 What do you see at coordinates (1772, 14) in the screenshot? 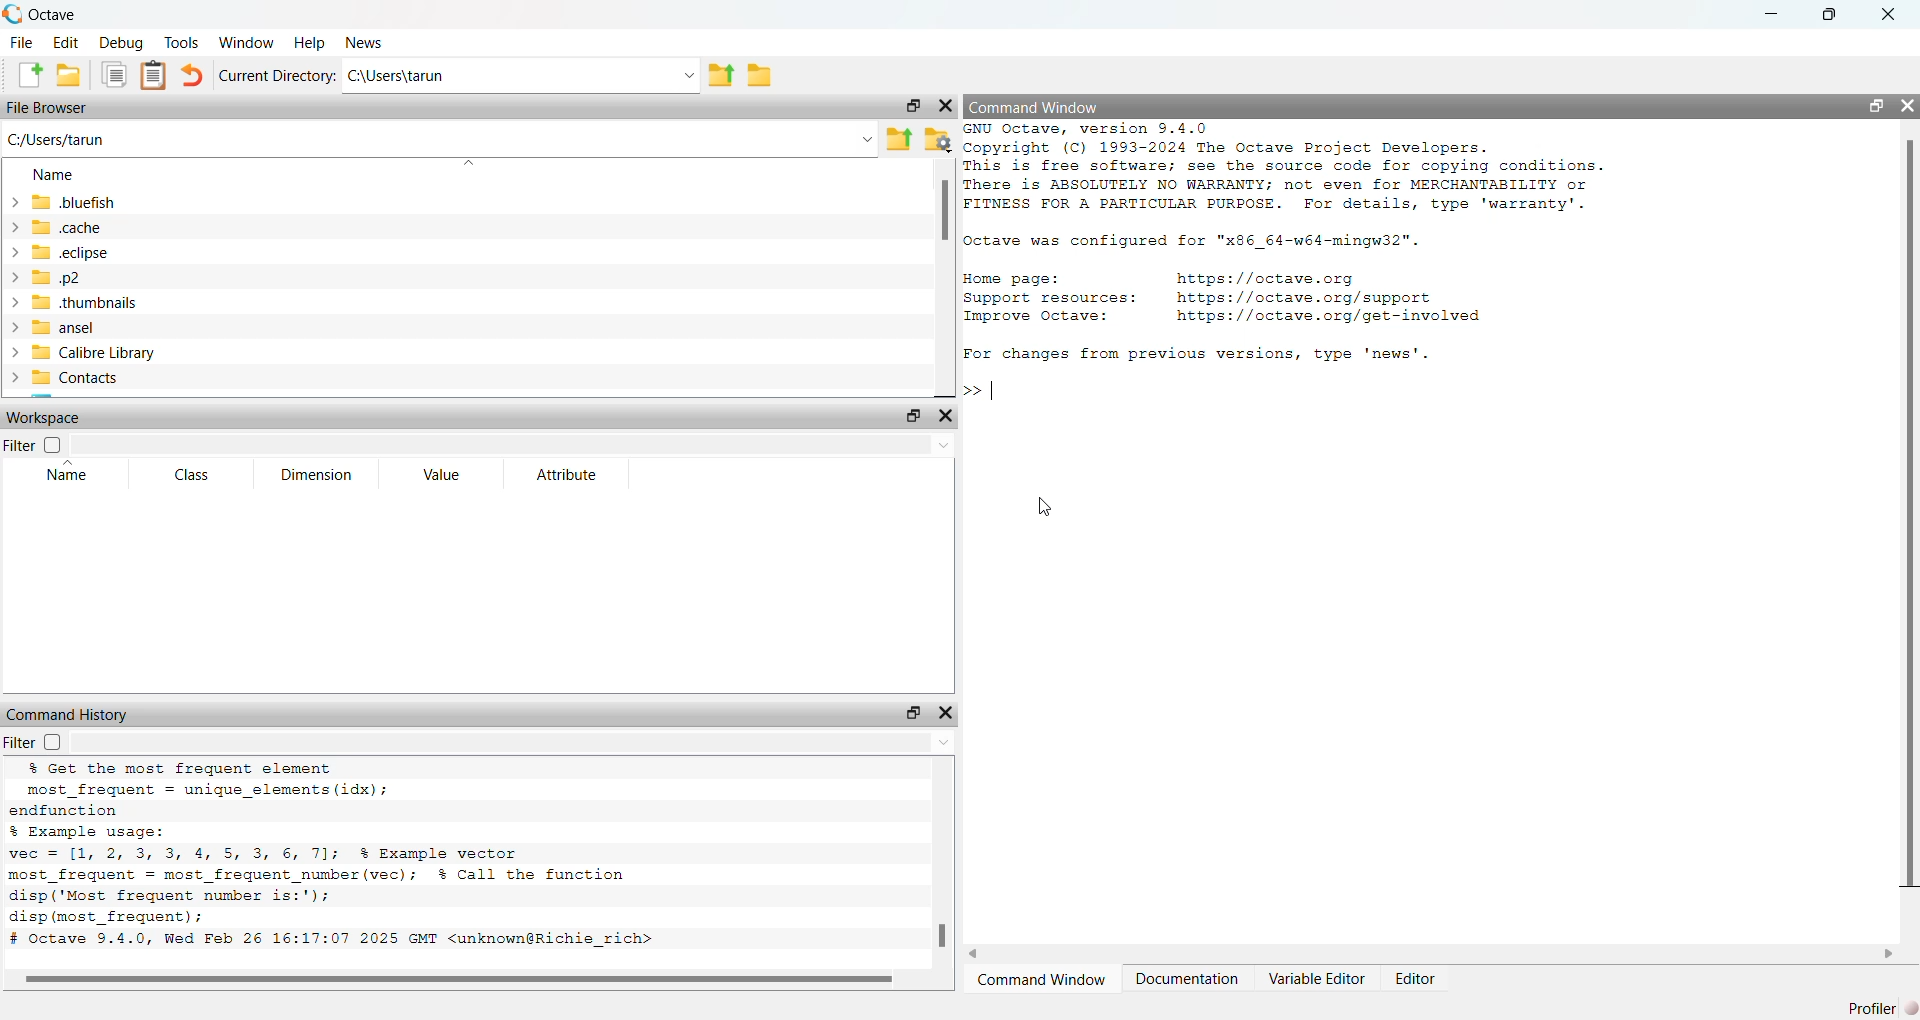
I see `minimize` at bounding box center [1772, 14].